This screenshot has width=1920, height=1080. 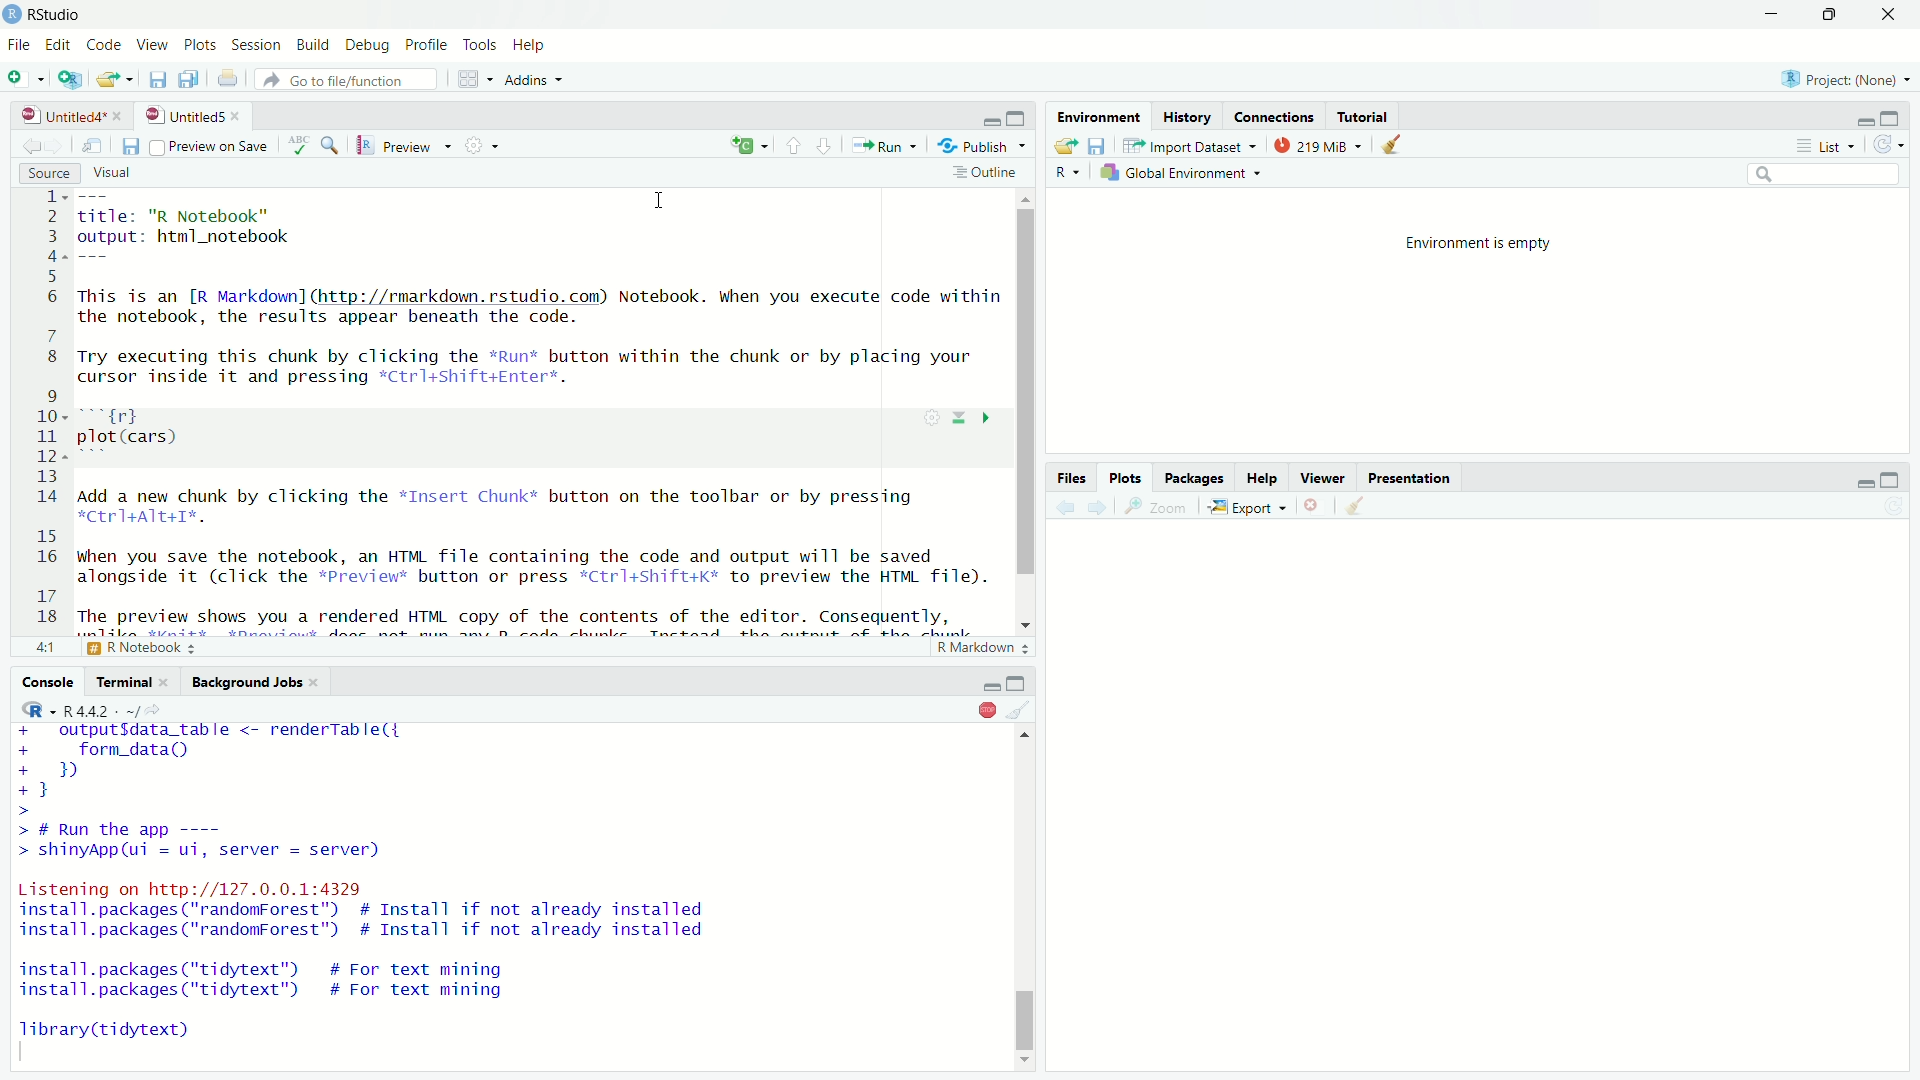 I want to click on Environment is empty, so click(x=1476, y=241).